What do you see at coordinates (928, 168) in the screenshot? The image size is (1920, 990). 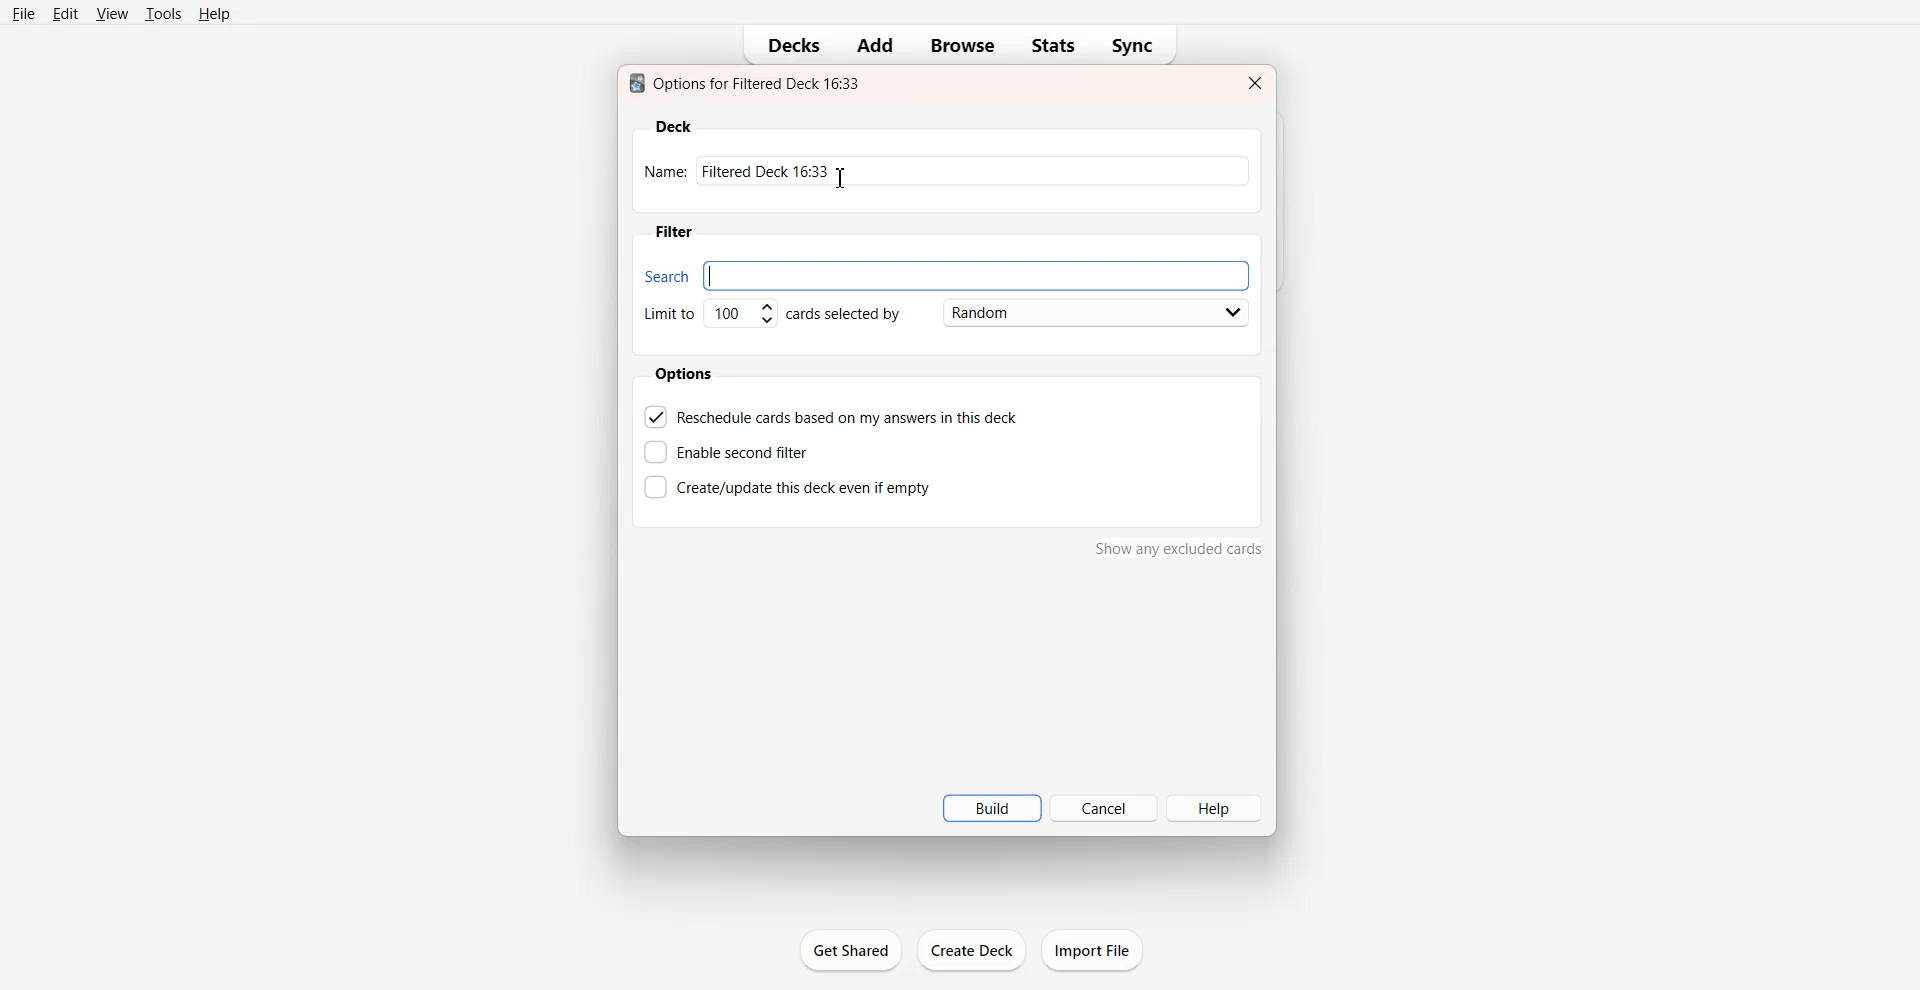 I see `Enter Name` at bounding box center [928, 168].